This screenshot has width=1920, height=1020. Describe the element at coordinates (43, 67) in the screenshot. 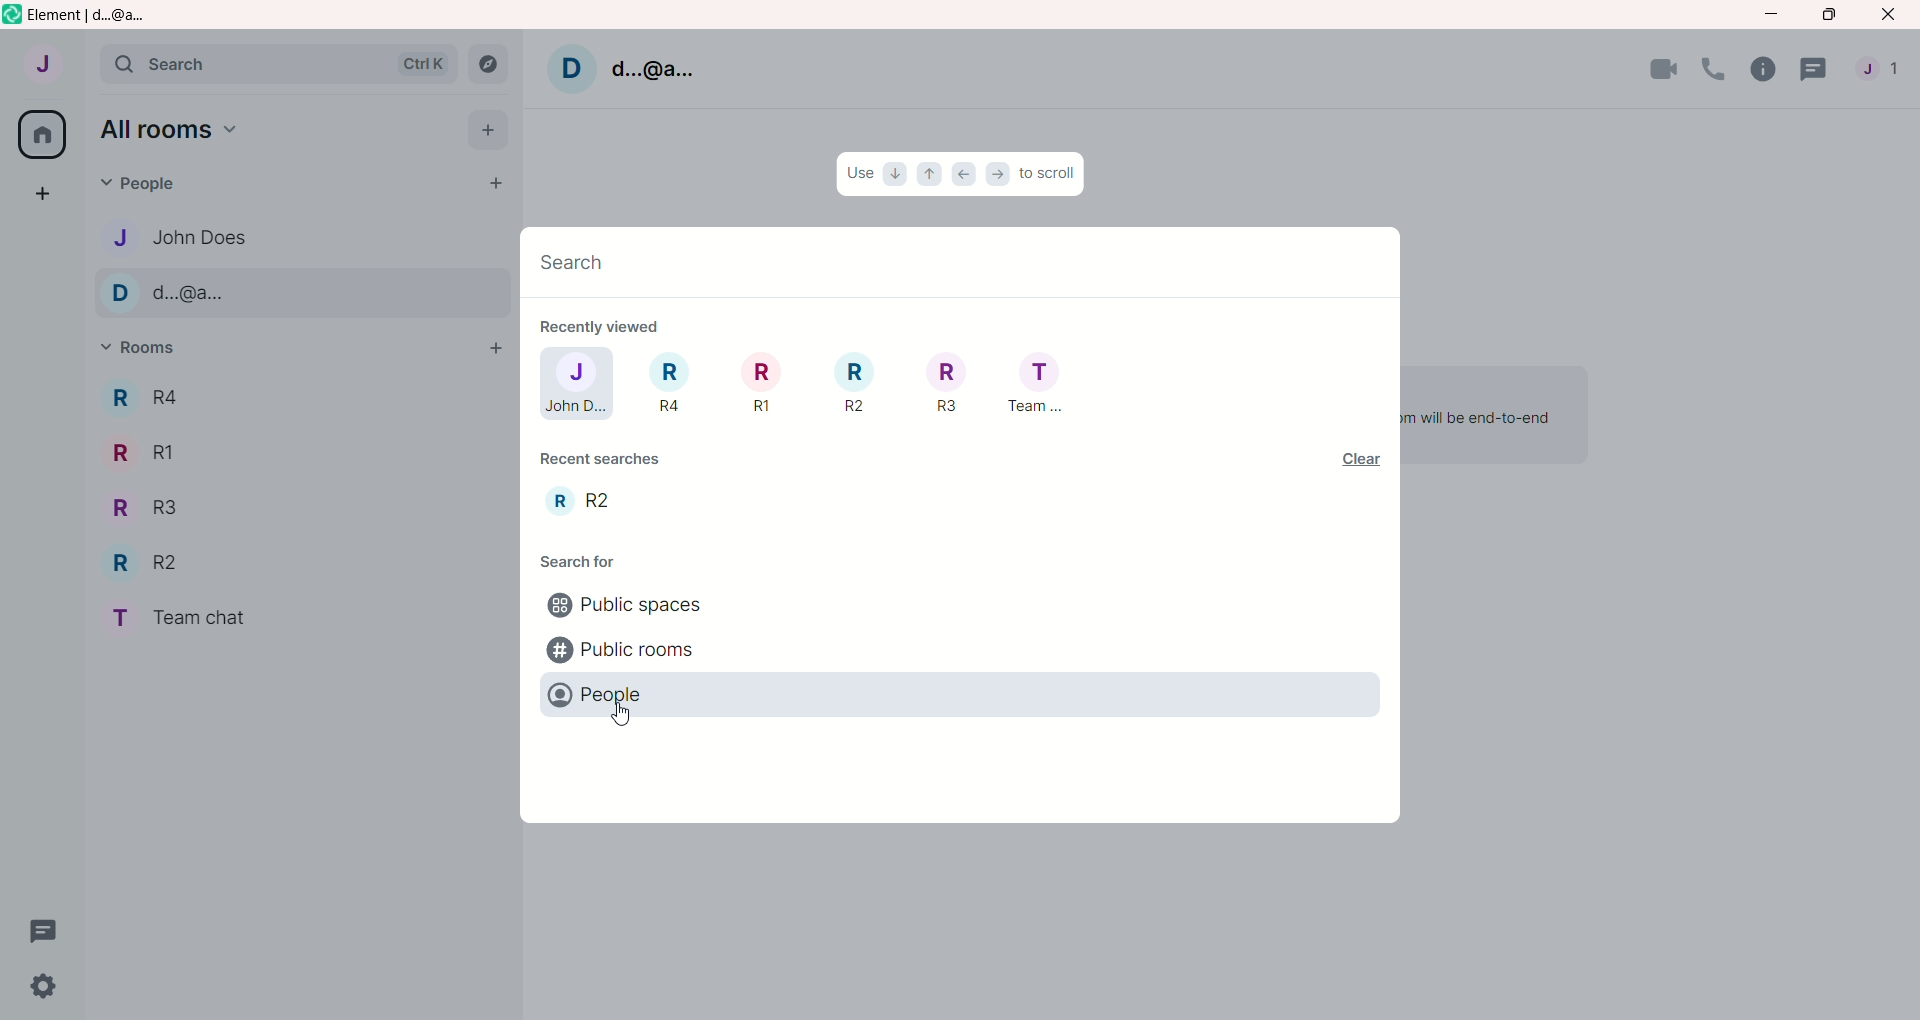

I see `account` at that location.